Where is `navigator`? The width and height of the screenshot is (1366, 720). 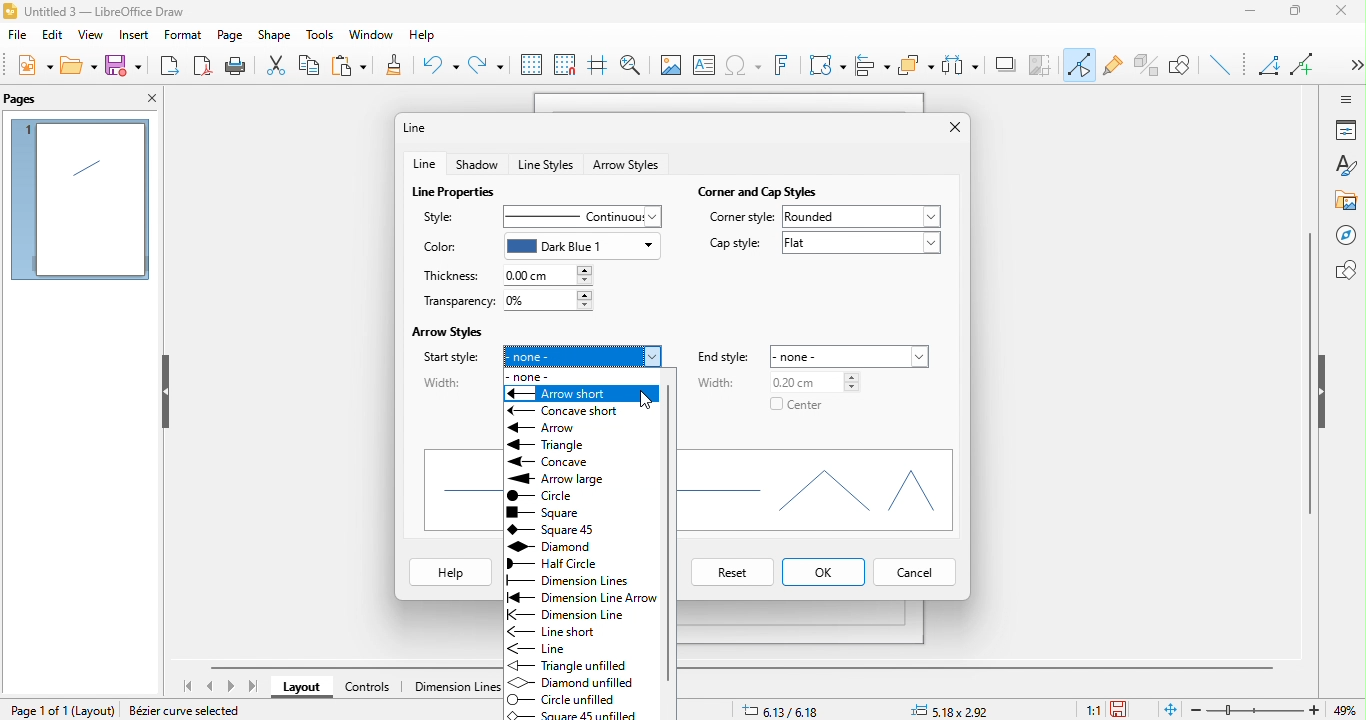
navigator is located at coordinates (1345, 235).